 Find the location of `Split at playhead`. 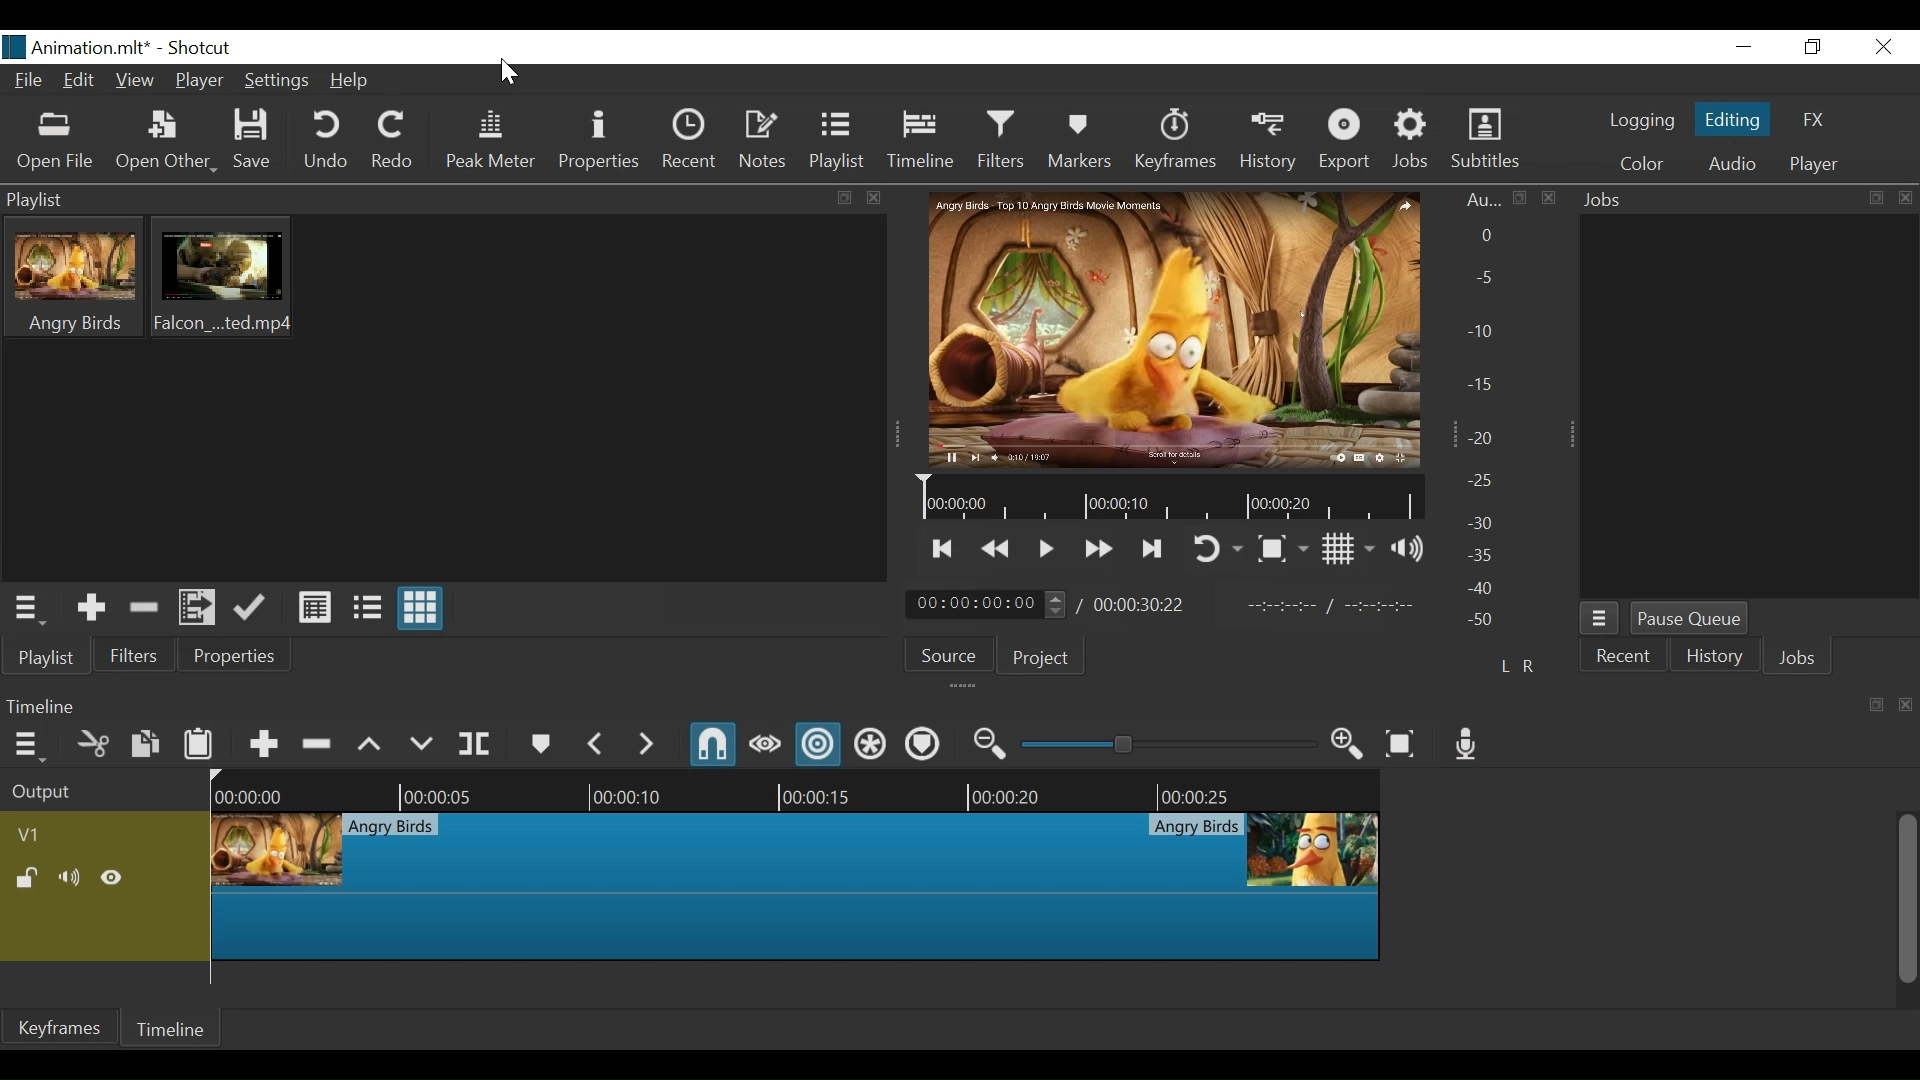

Split at playhead is located at coordinates (475, 743).